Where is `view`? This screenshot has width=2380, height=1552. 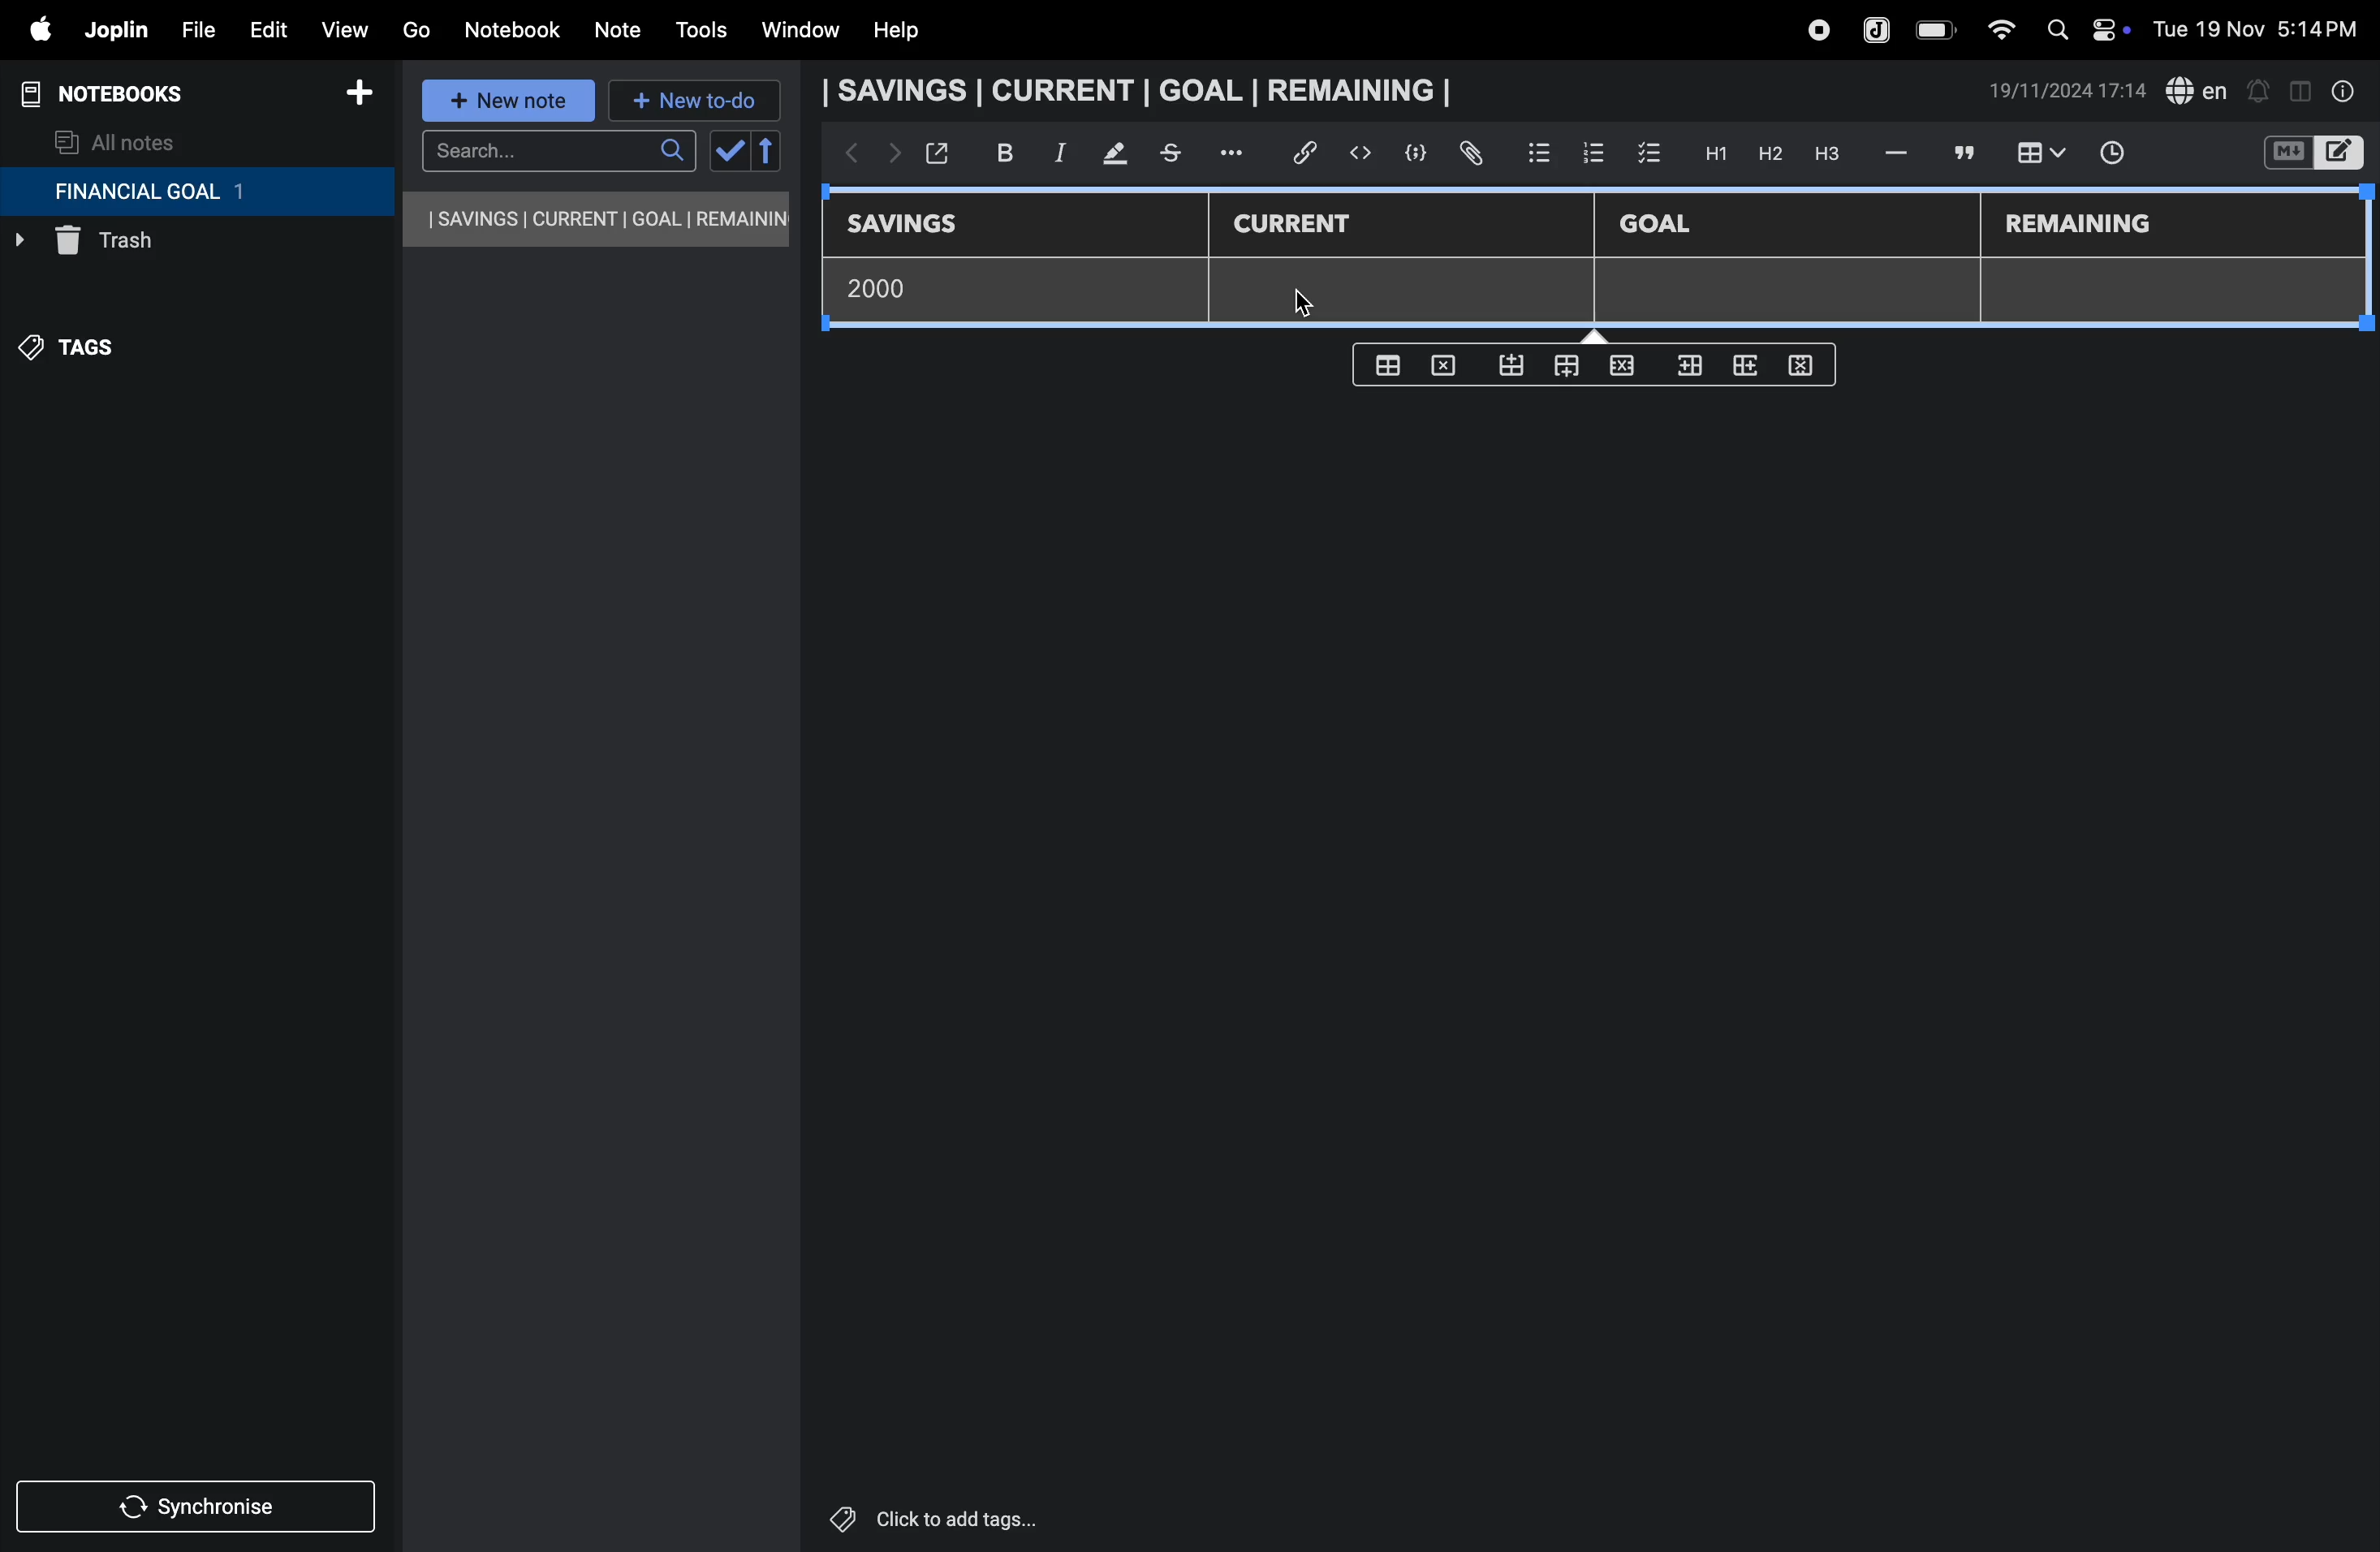
view is located at coordinates (343, 25).